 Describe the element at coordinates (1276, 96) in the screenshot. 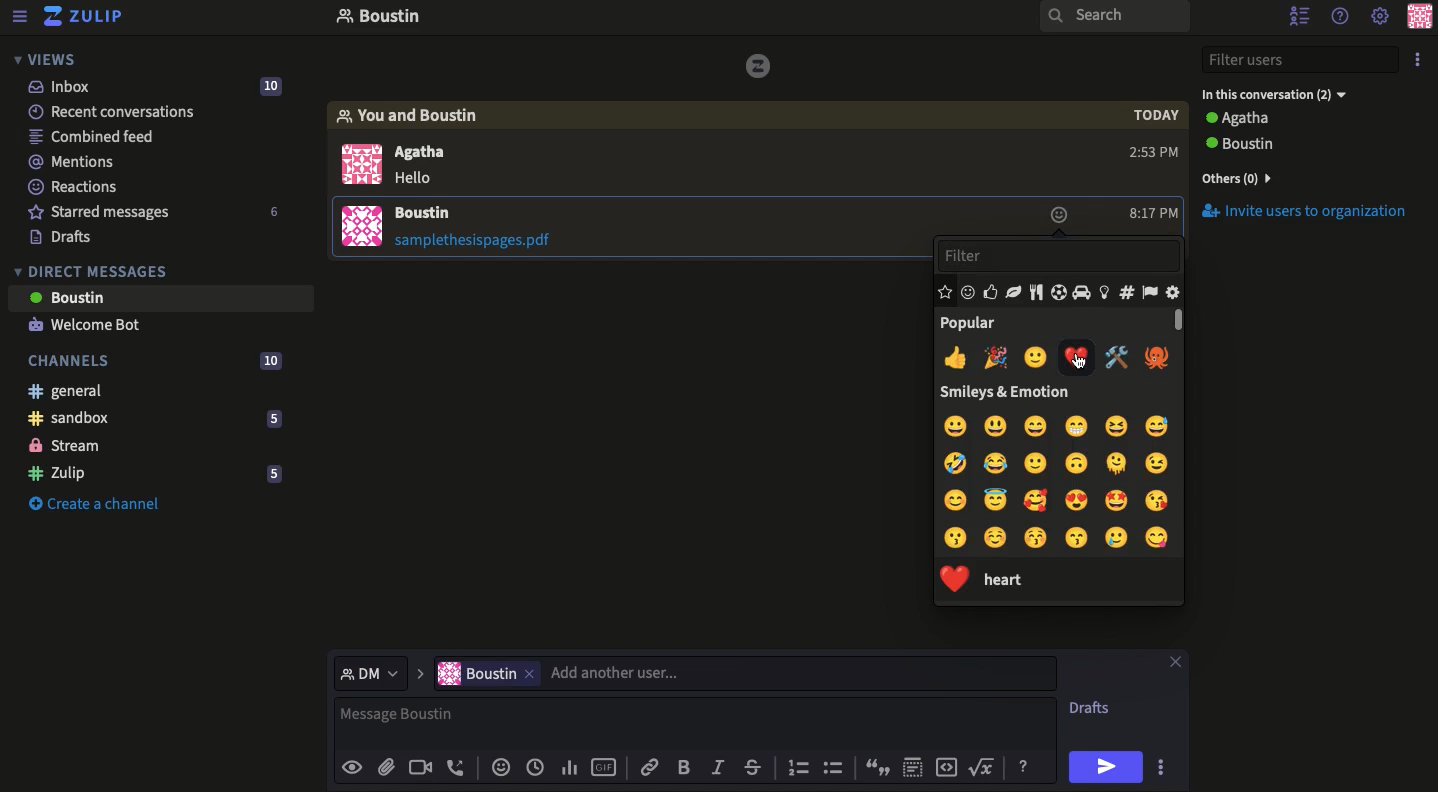

I see `In the conversation` at that location.